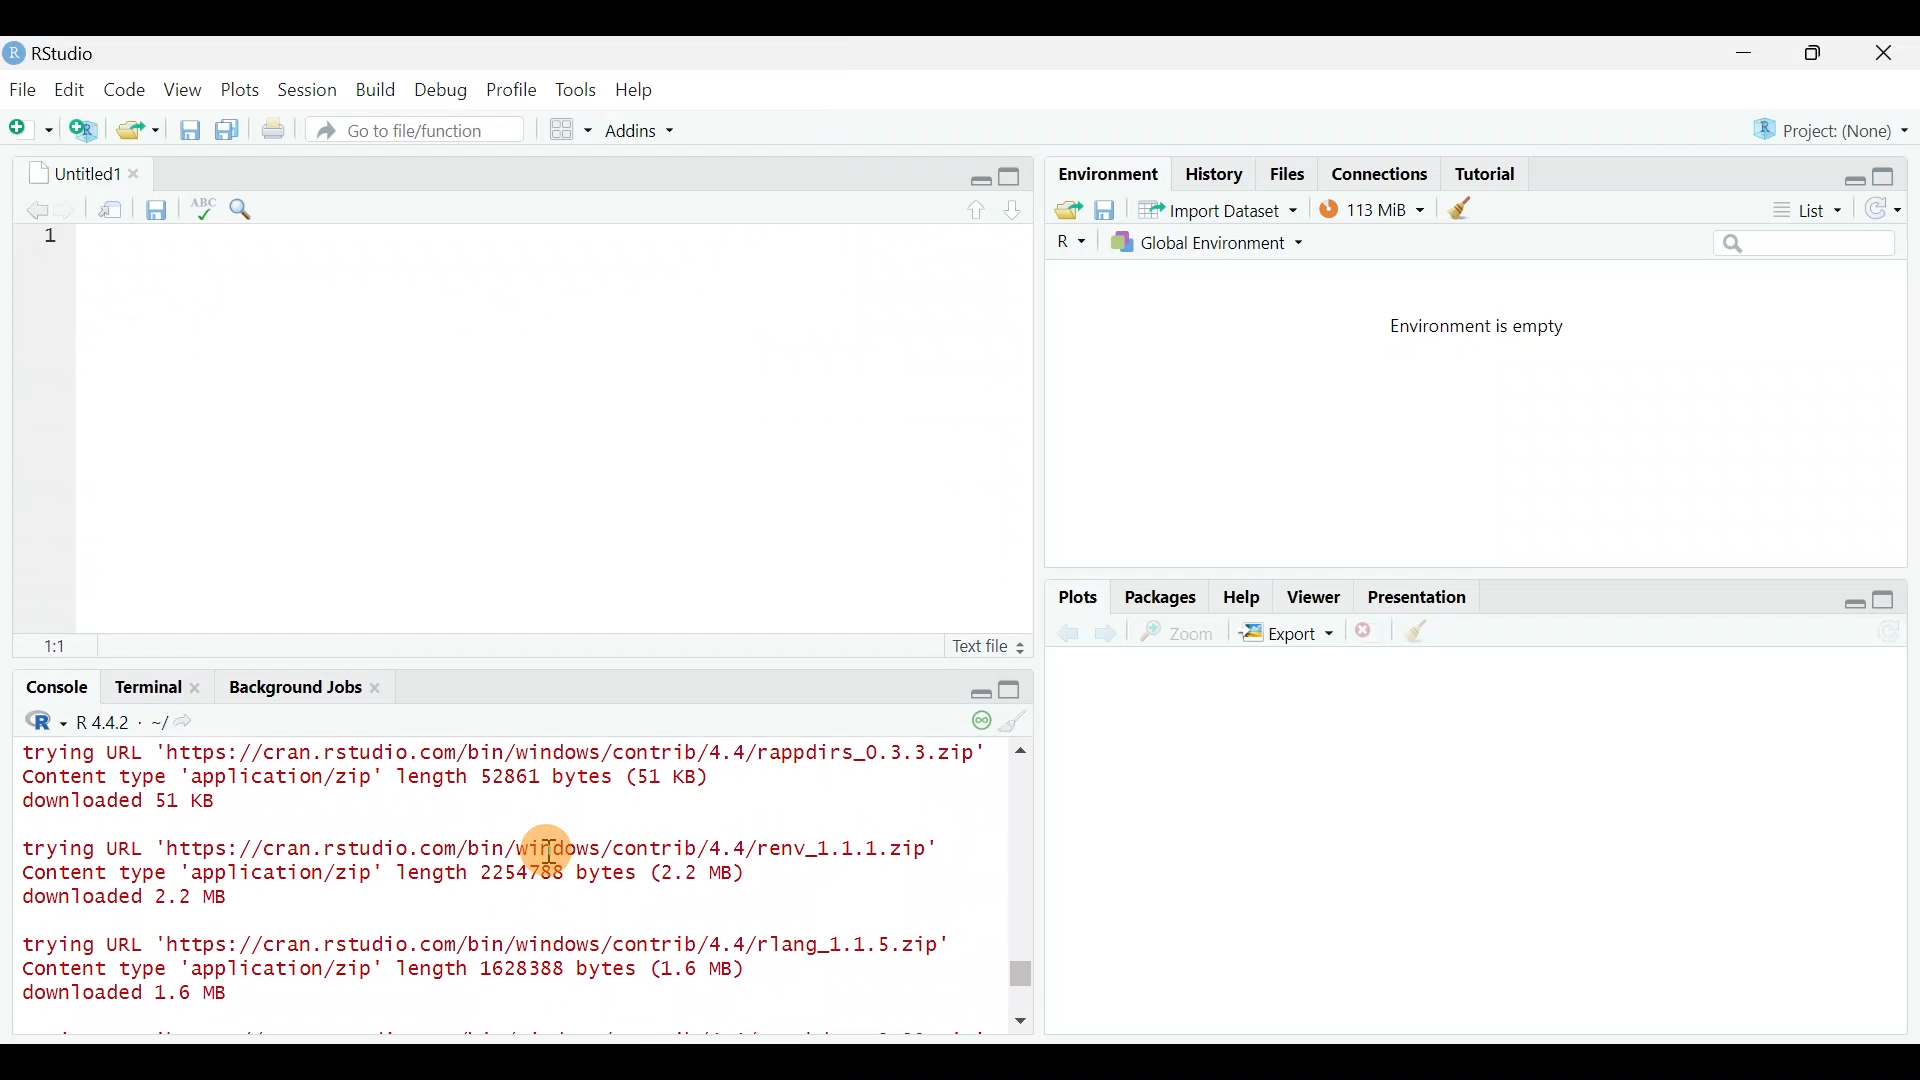 This screenshot has height=1080, width=1920. I want to click on maximize, so click(1818, 52).